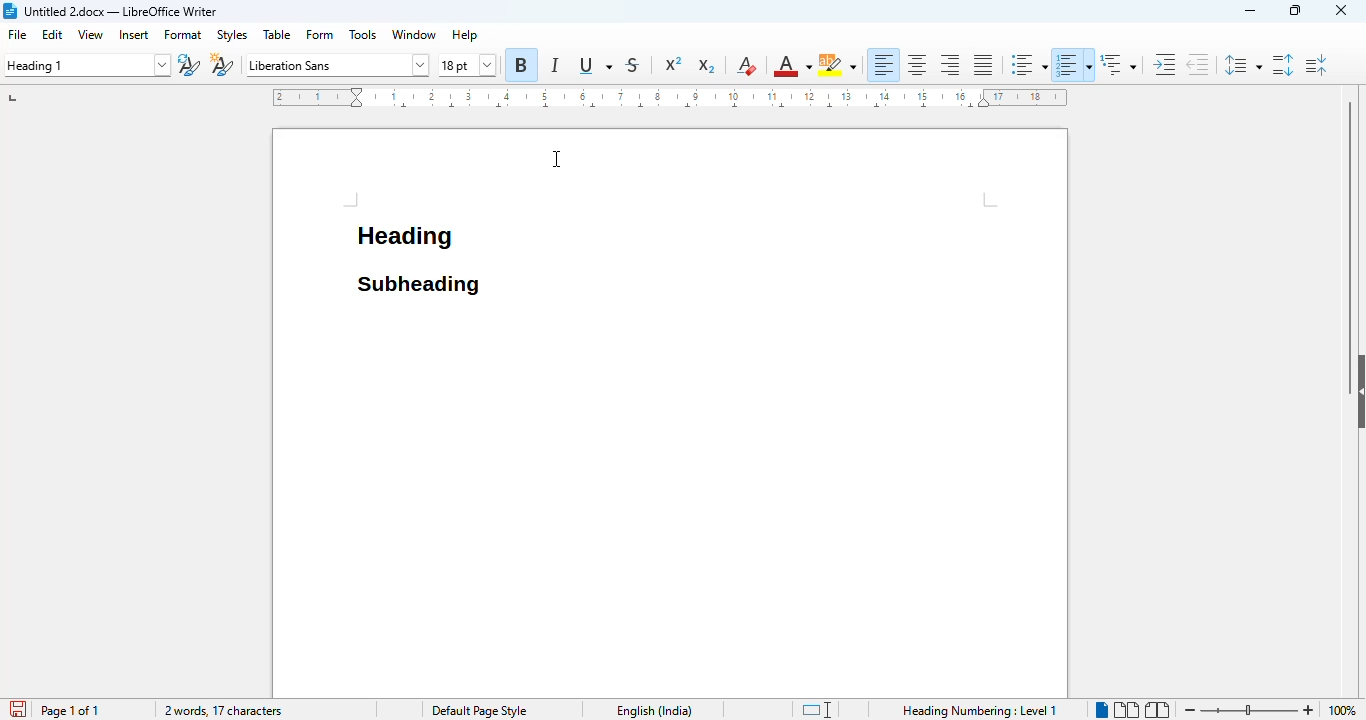  What do you see at coordinates (364, 34) in the screenshot?
I see `tools` at bounding box center [364, 34].